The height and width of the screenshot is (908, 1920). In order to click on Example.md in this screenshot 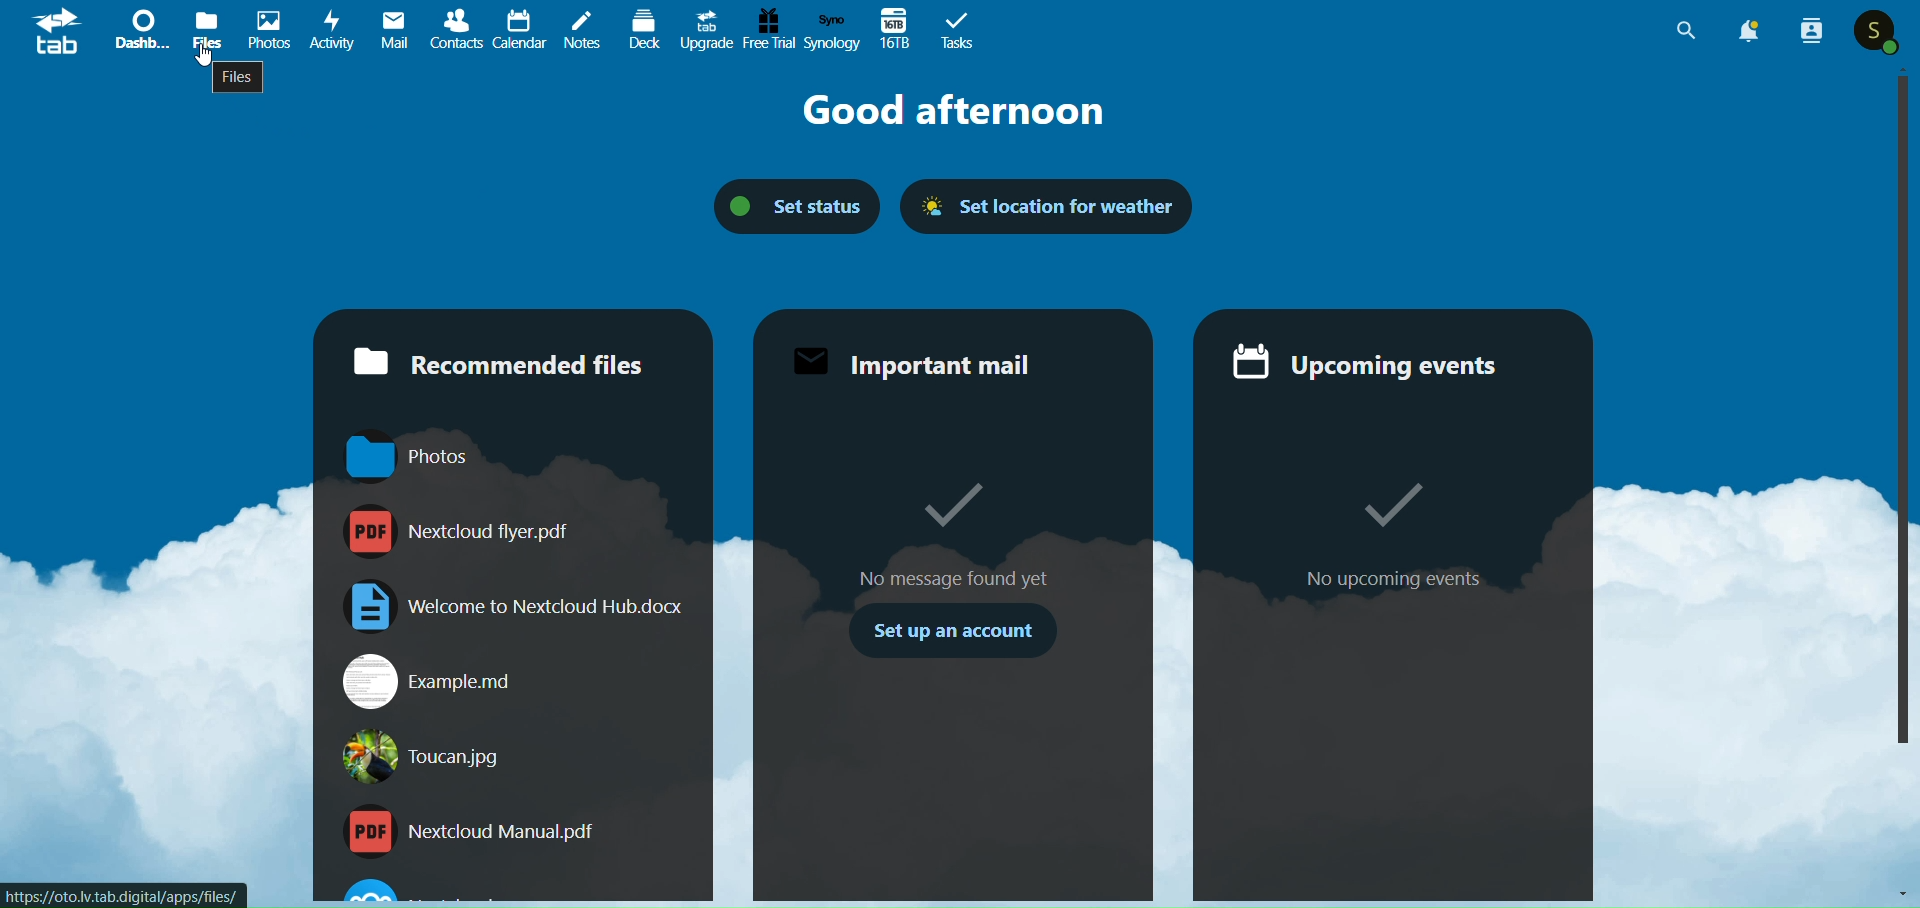, I will do `click(516, 682)`.